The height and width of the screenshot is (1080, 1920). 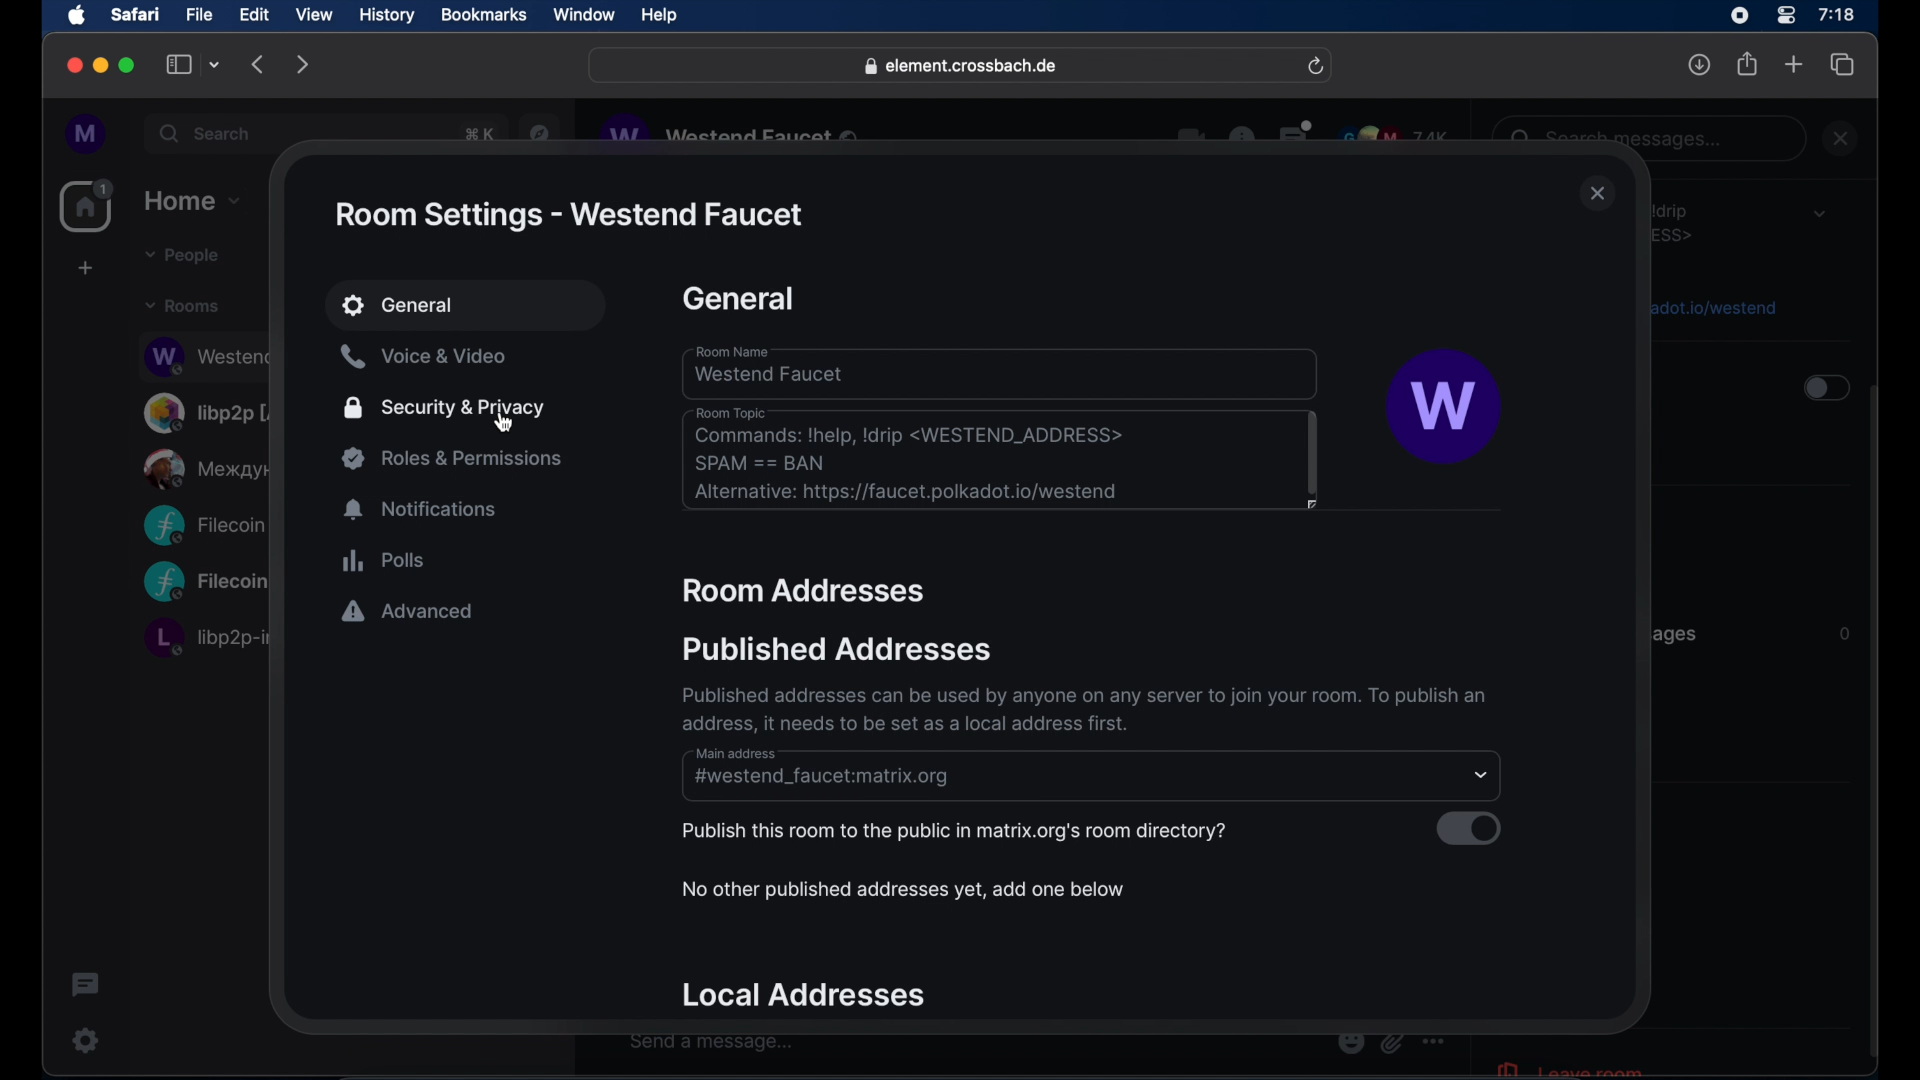 What do you see at coordinates (209, 468) in the screenshot?
I see `obscure` at bounding box center [209, 468].